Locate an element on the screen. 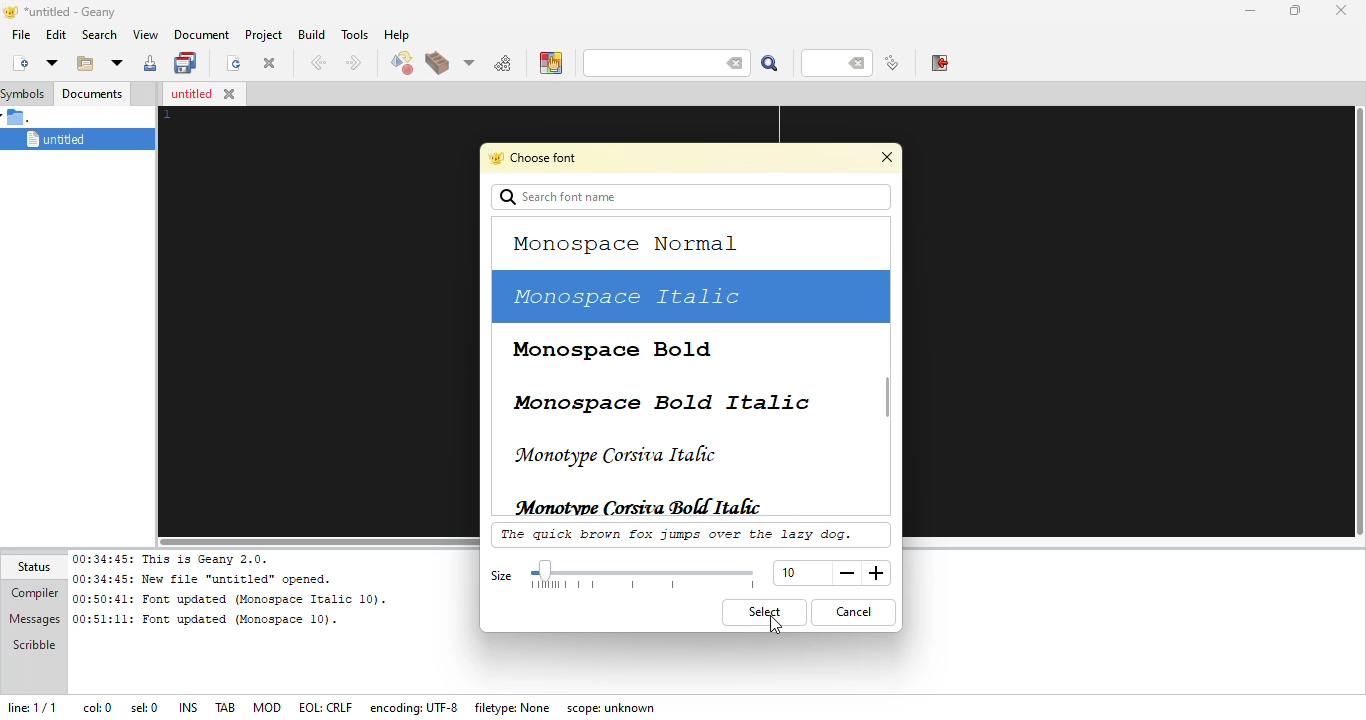 The height and width of the screenshot is (720, 1366). create new is located at coordinates (19, 62).